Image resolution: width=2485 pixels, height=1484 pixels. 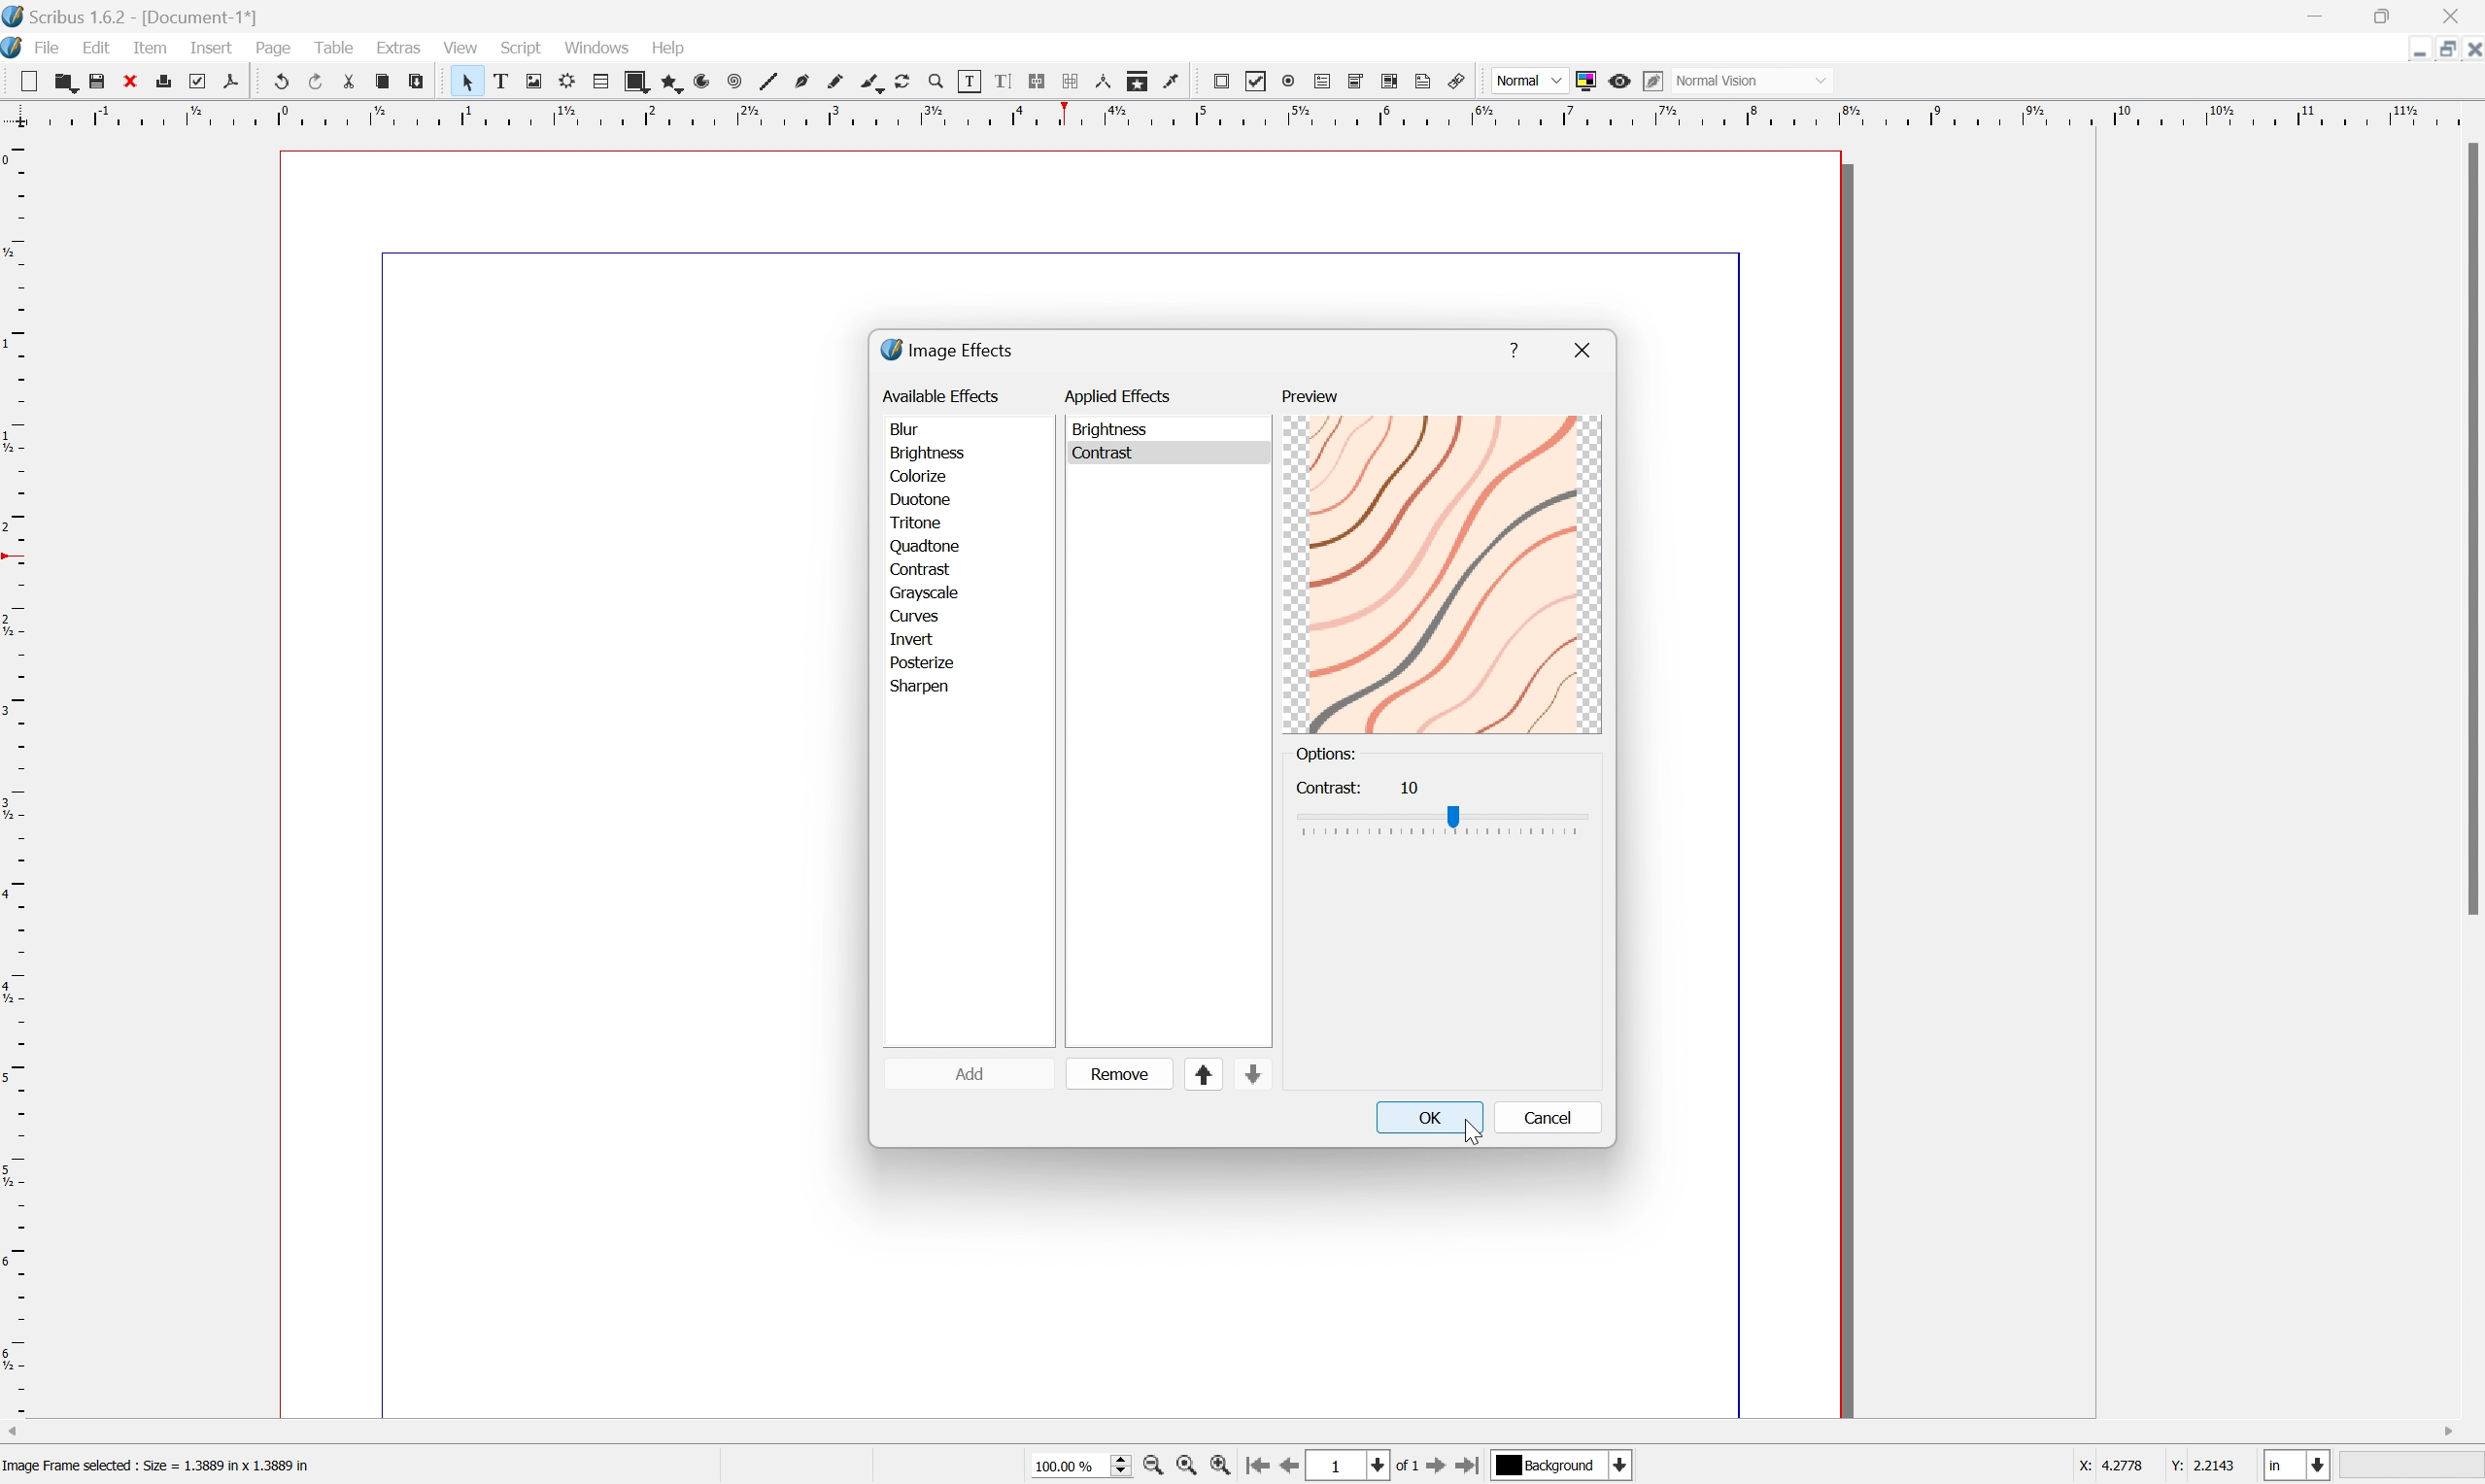 What do you see at coordinates (211, 48) in the screenshot?
I see `Insert` at bounding box center [211, 48].